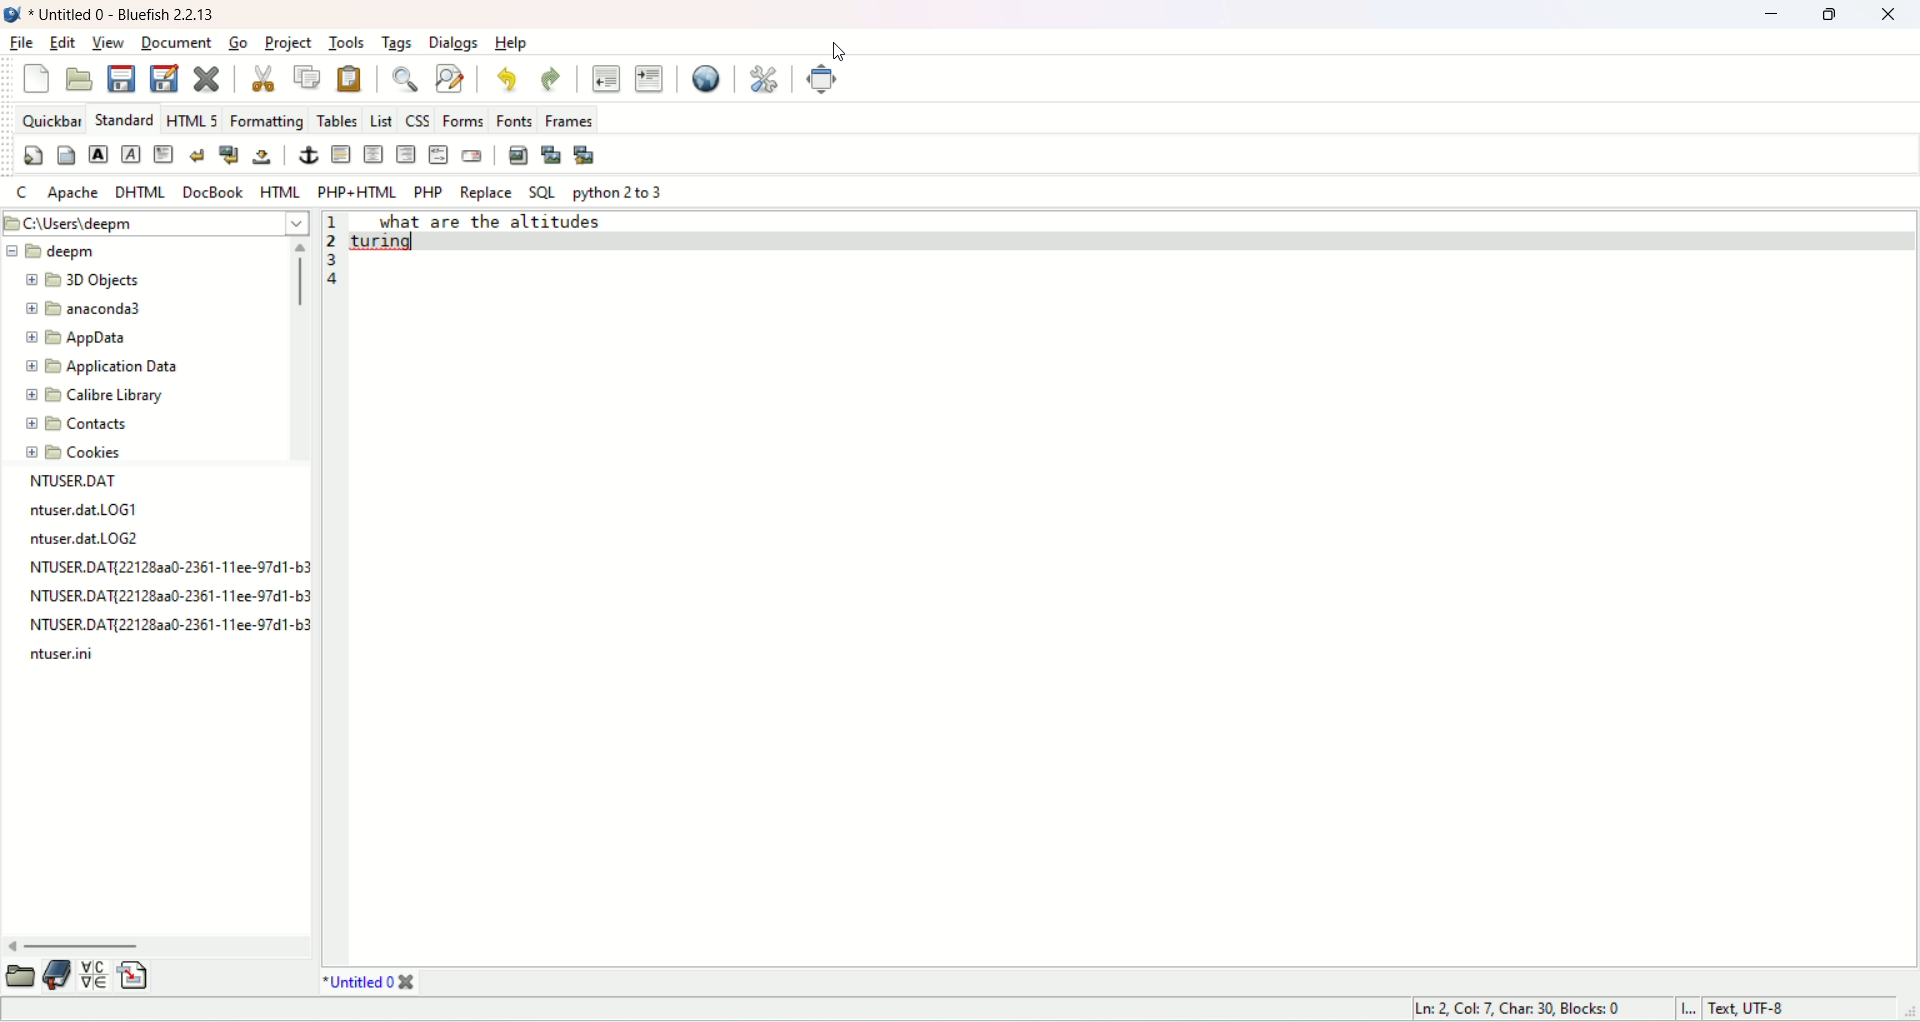  What do you see at coordinates (174, 42) in the screenshot?
I see `document` at bounding box center [174, 42].